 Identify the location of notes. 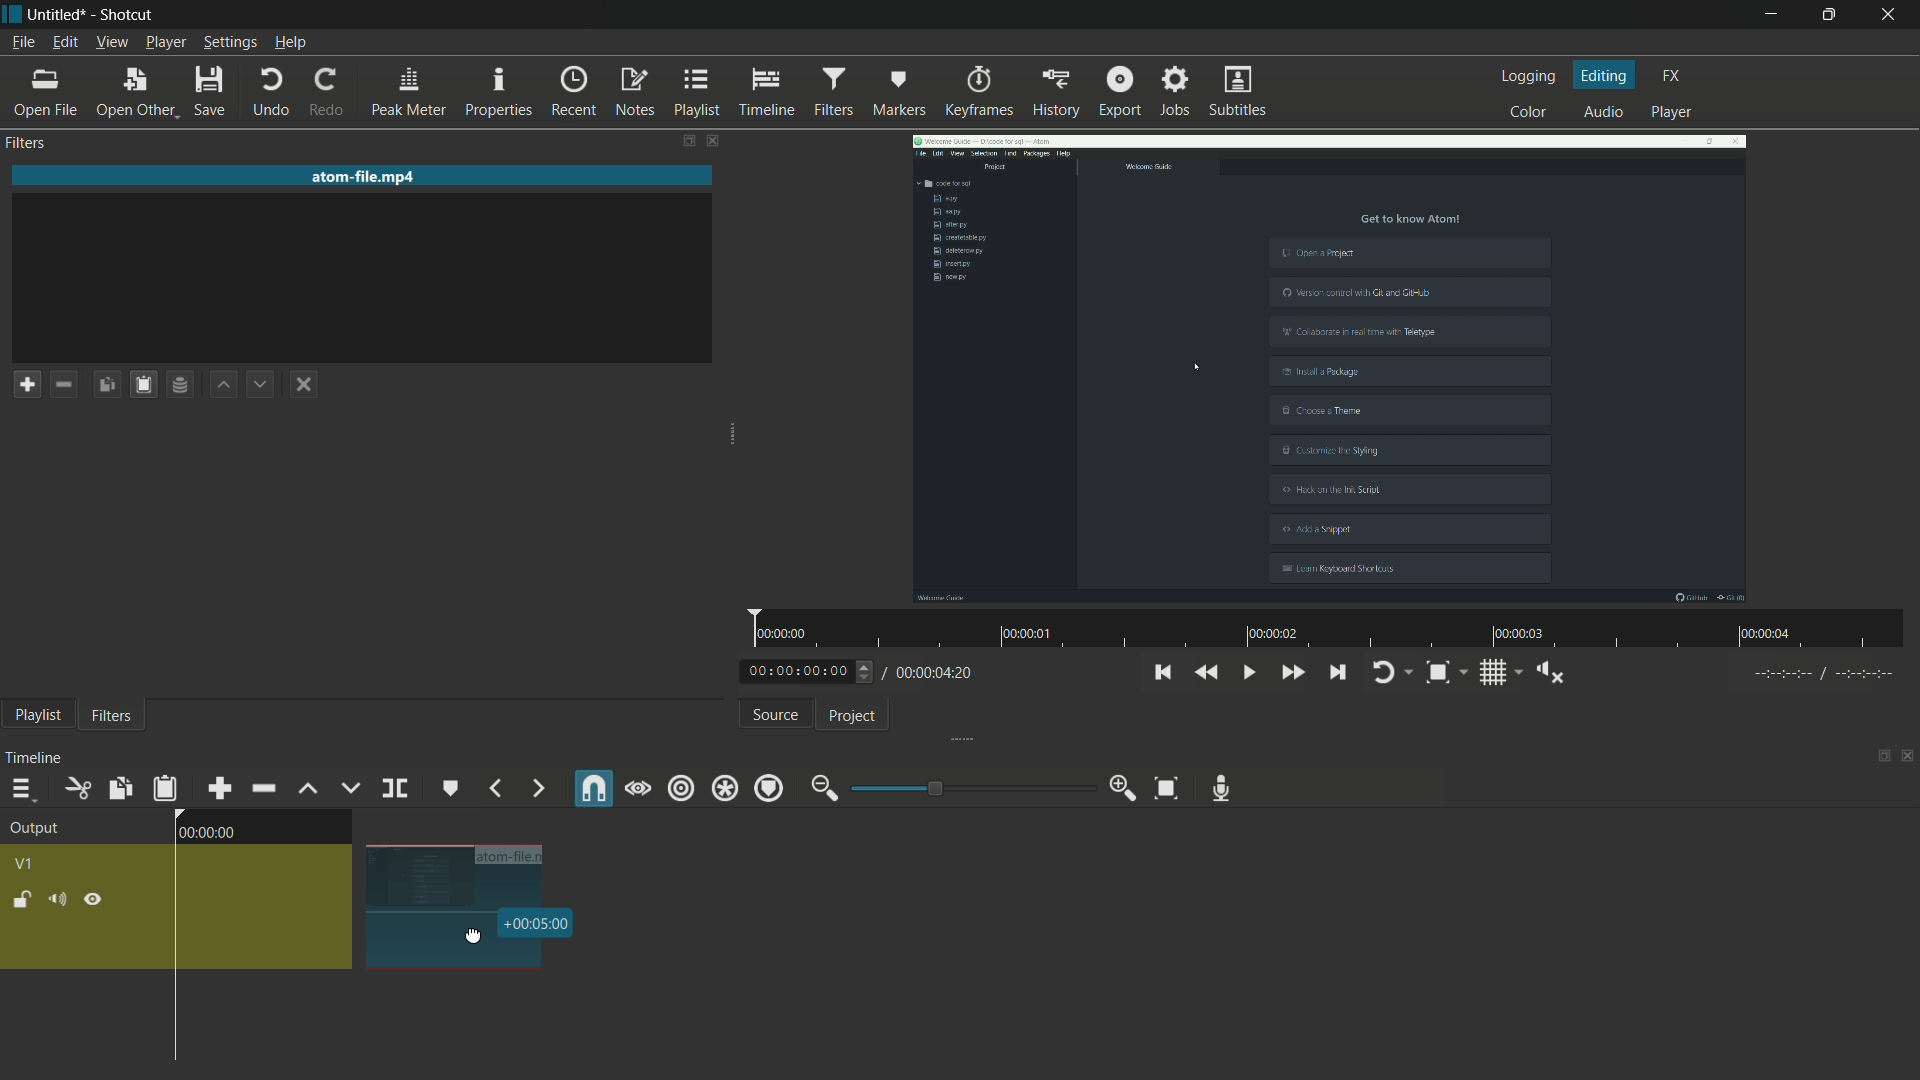
(632, 90).